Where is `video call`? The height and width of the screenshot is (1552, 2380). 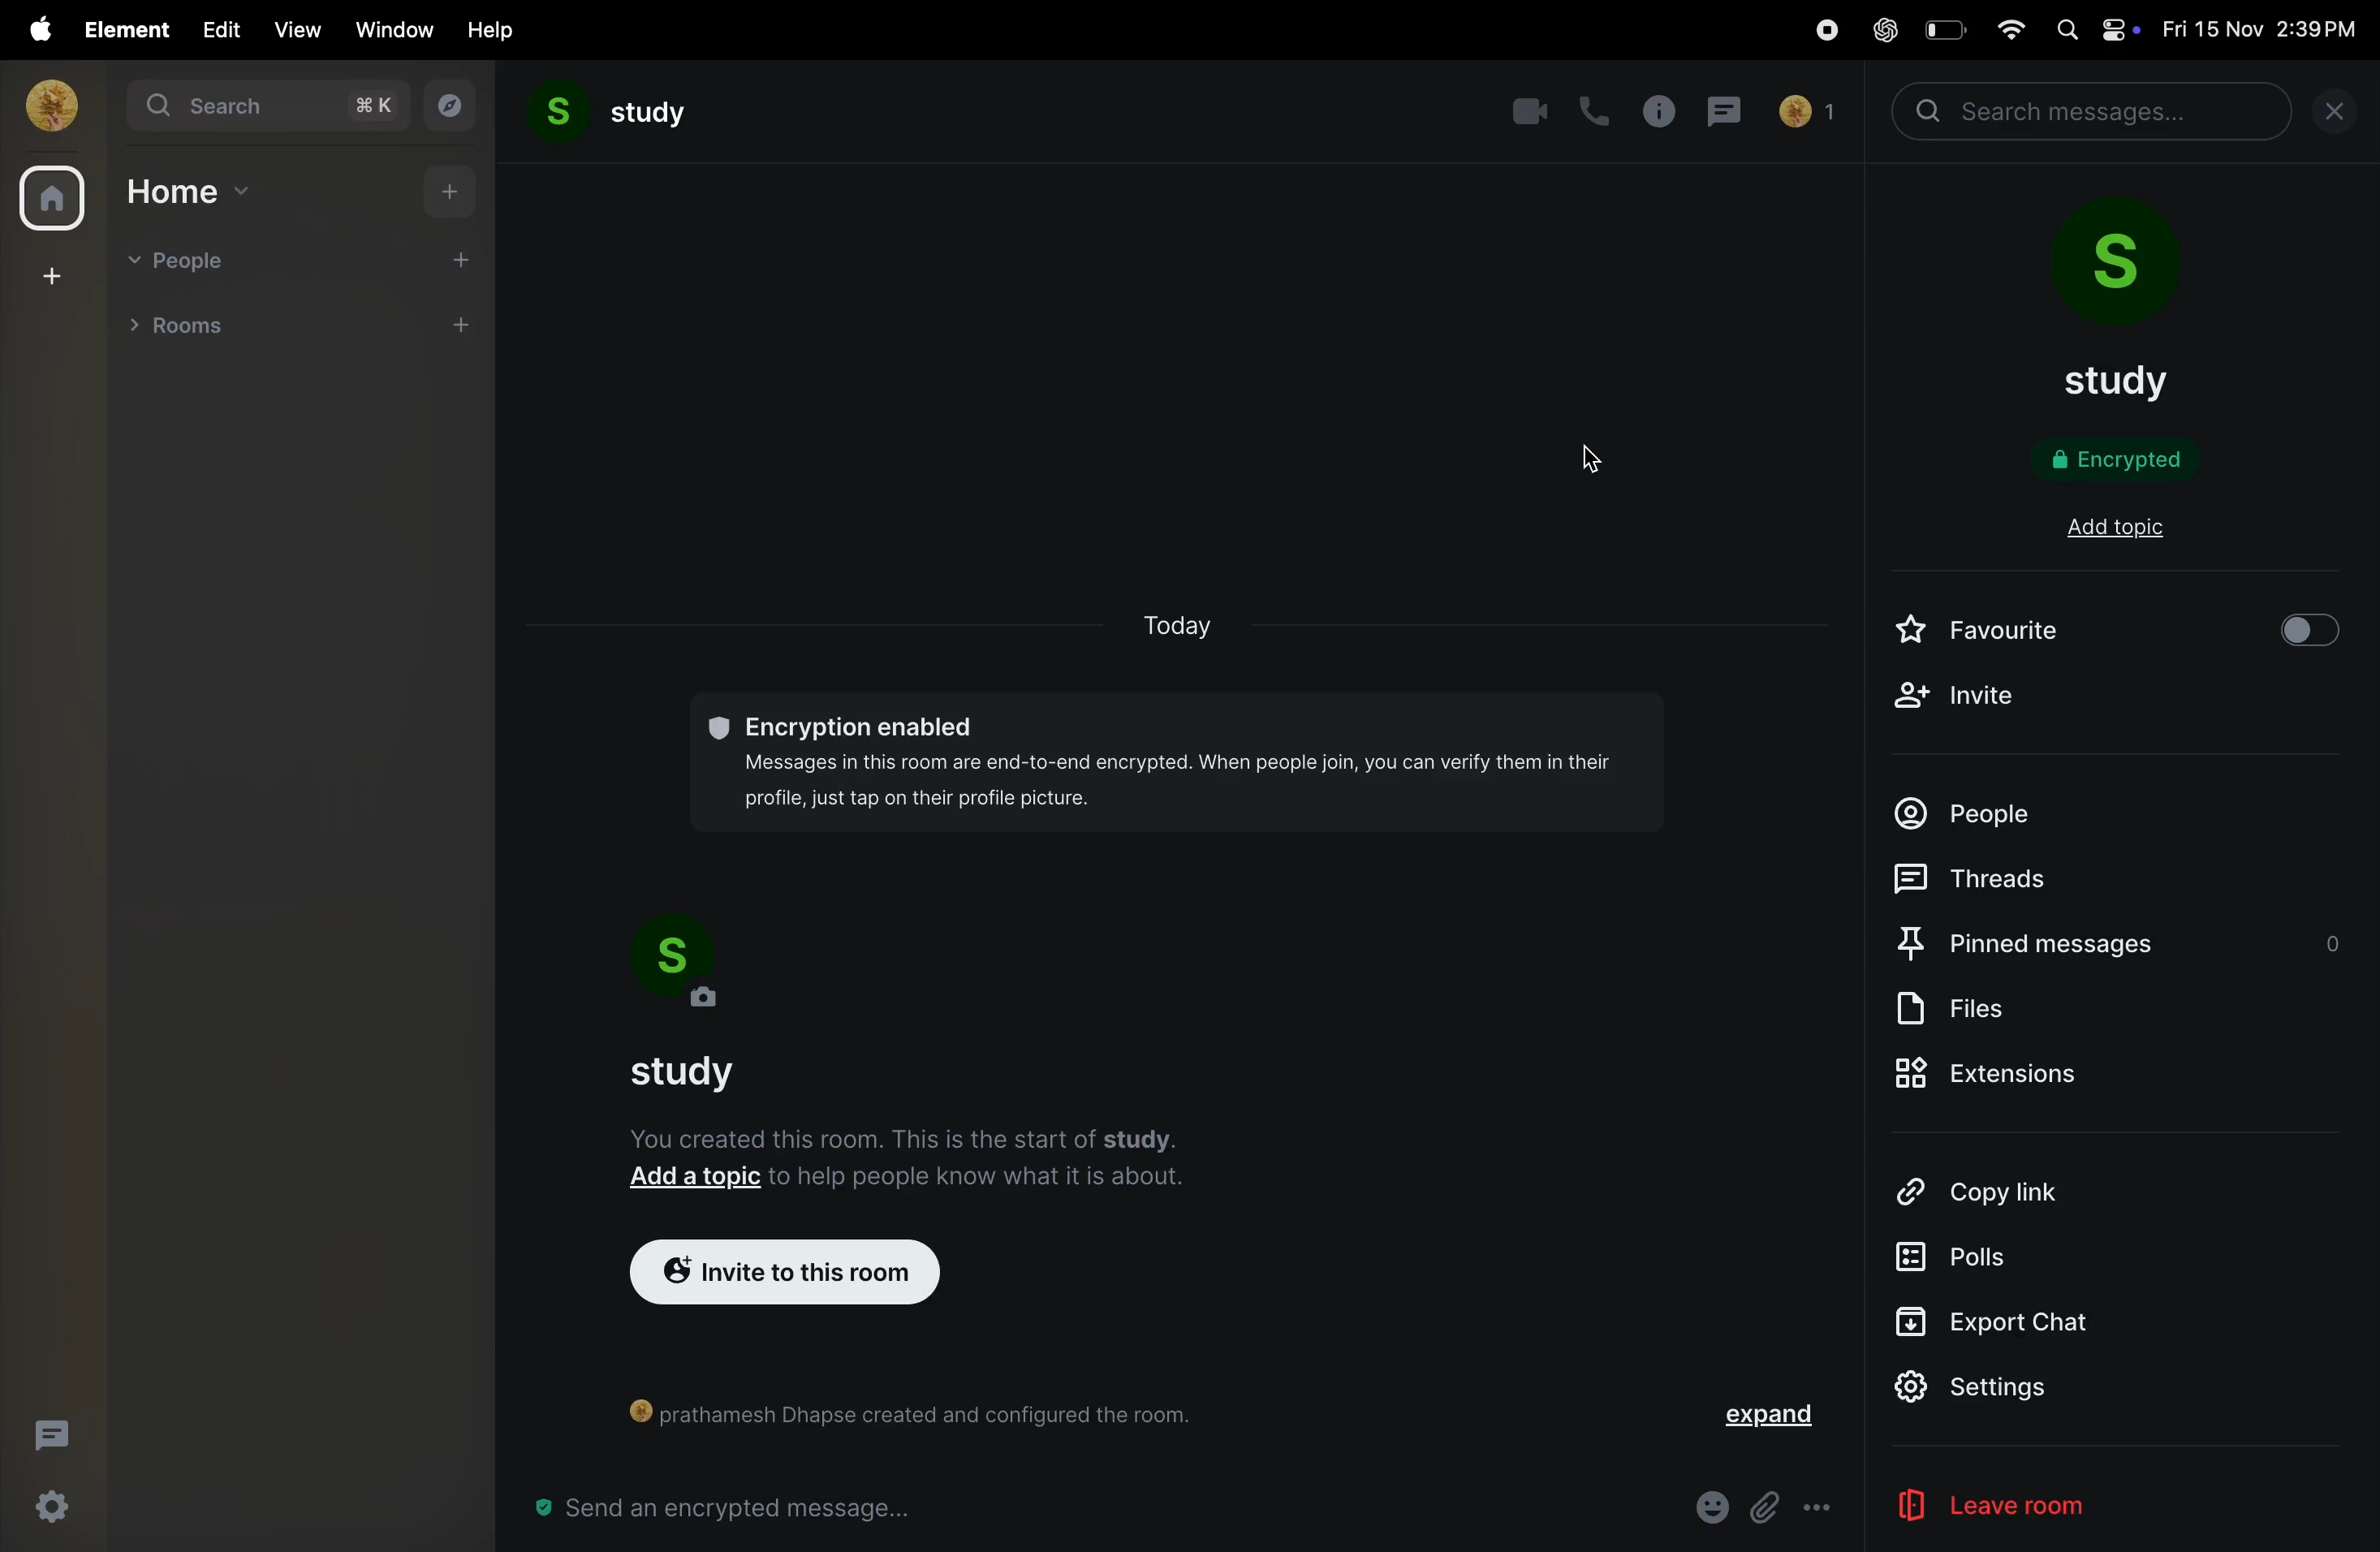 video call is located at coordinates (1528, 111).